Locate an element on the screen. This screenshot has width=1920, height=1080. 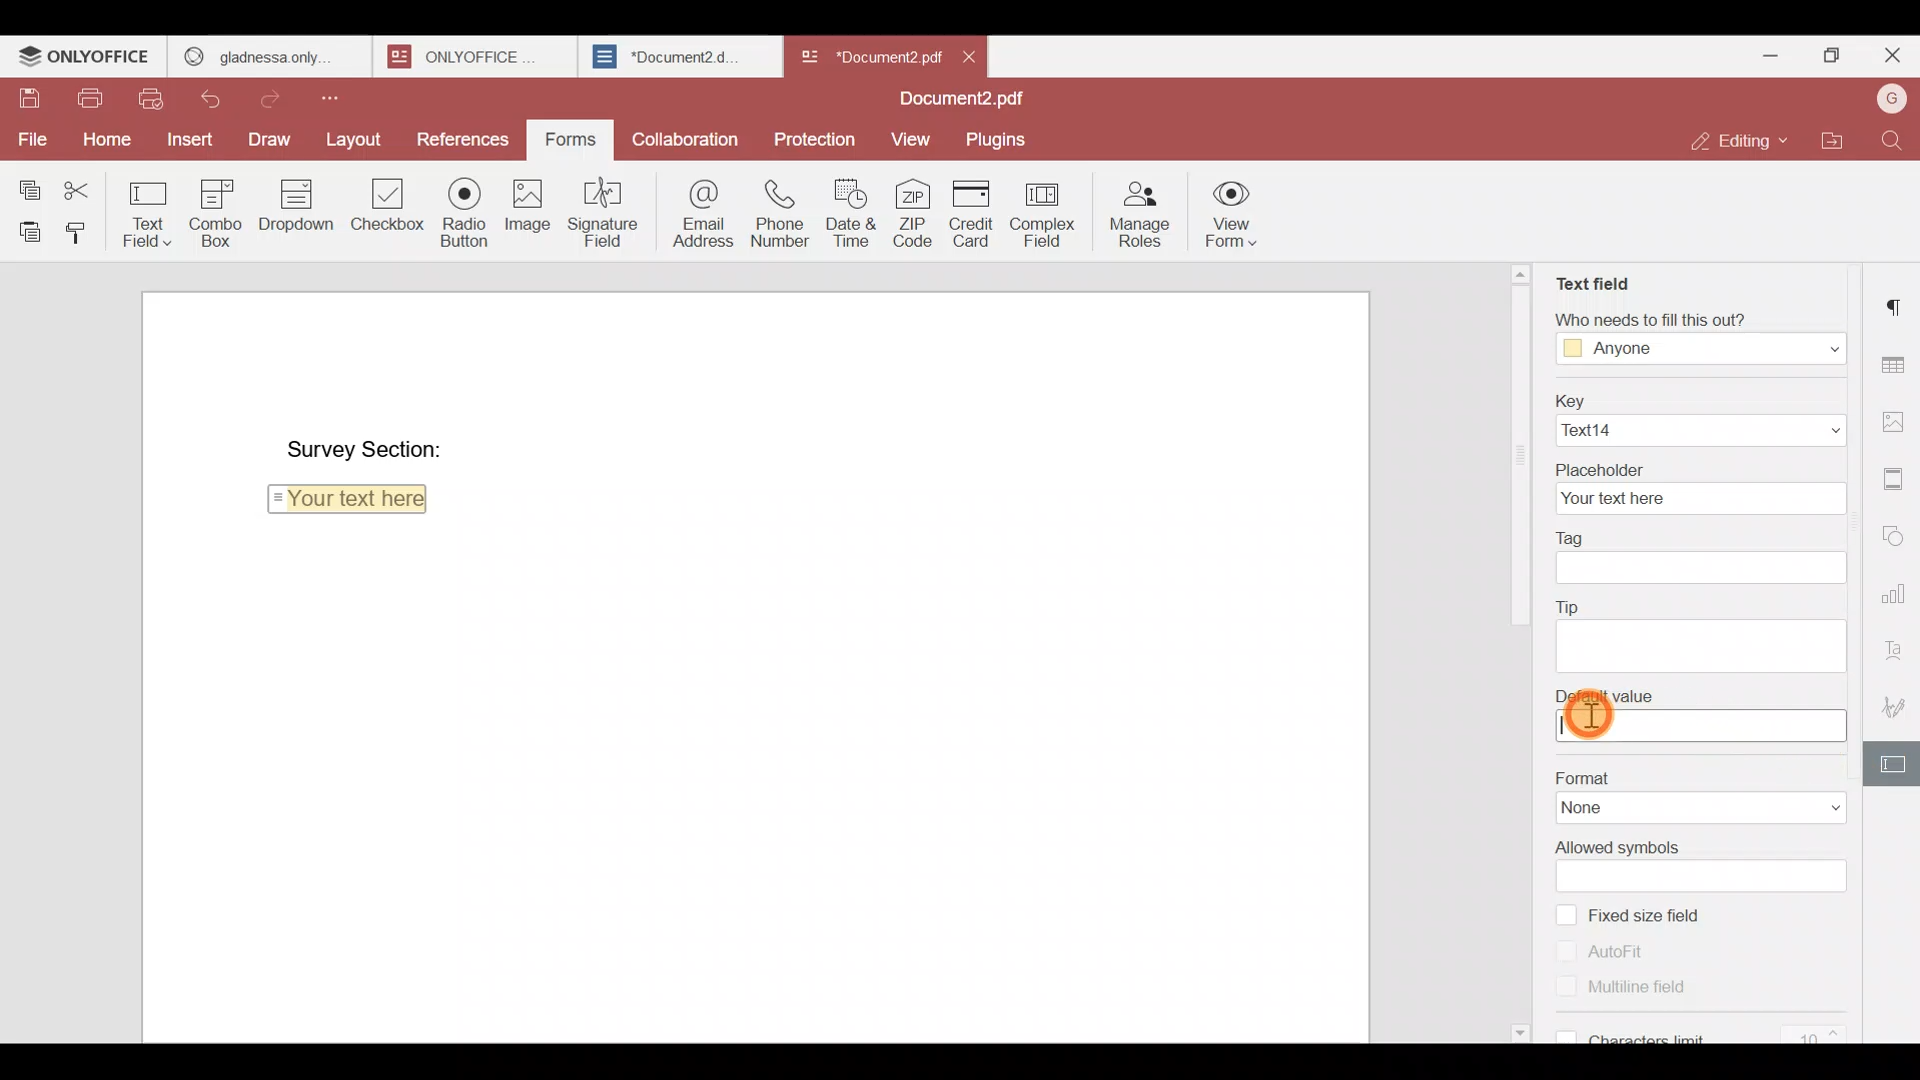
Text Art settings is located at coordinates (1897, 647).